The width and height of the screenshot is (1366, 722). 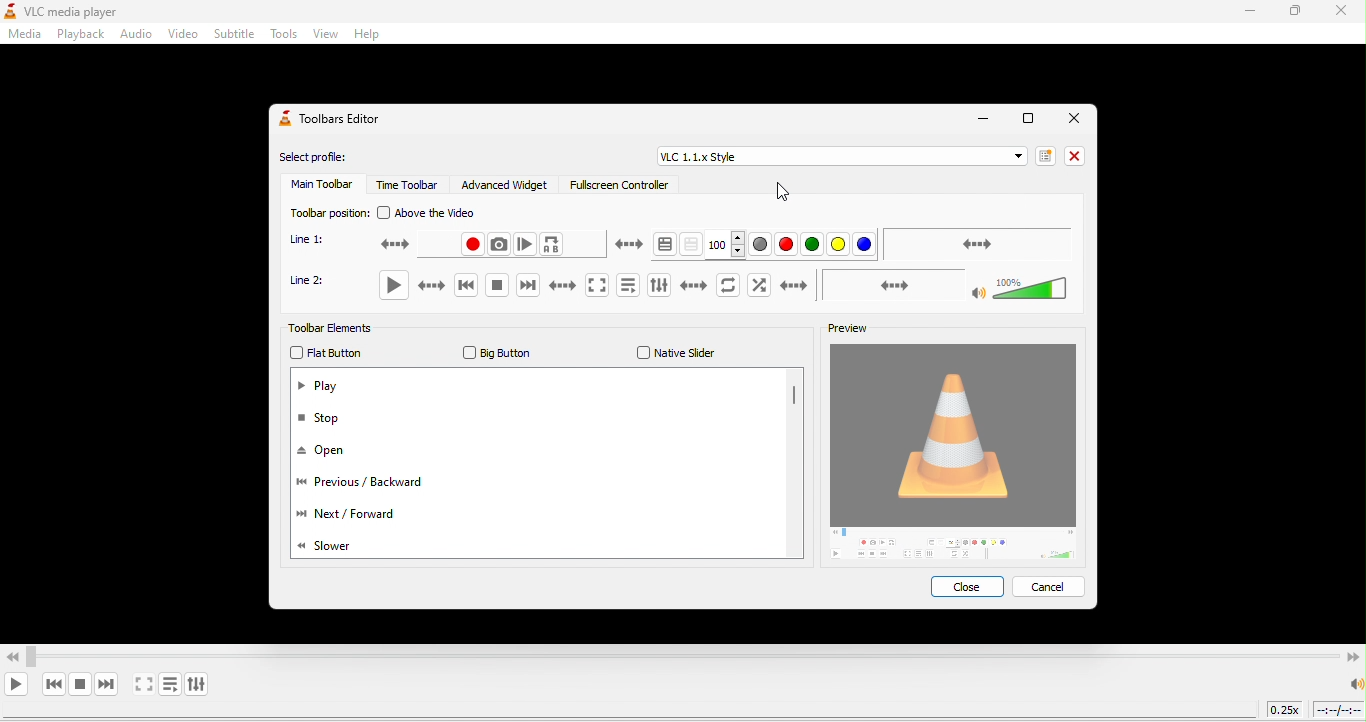 I want to click on big button, so click(x=496, y=353).